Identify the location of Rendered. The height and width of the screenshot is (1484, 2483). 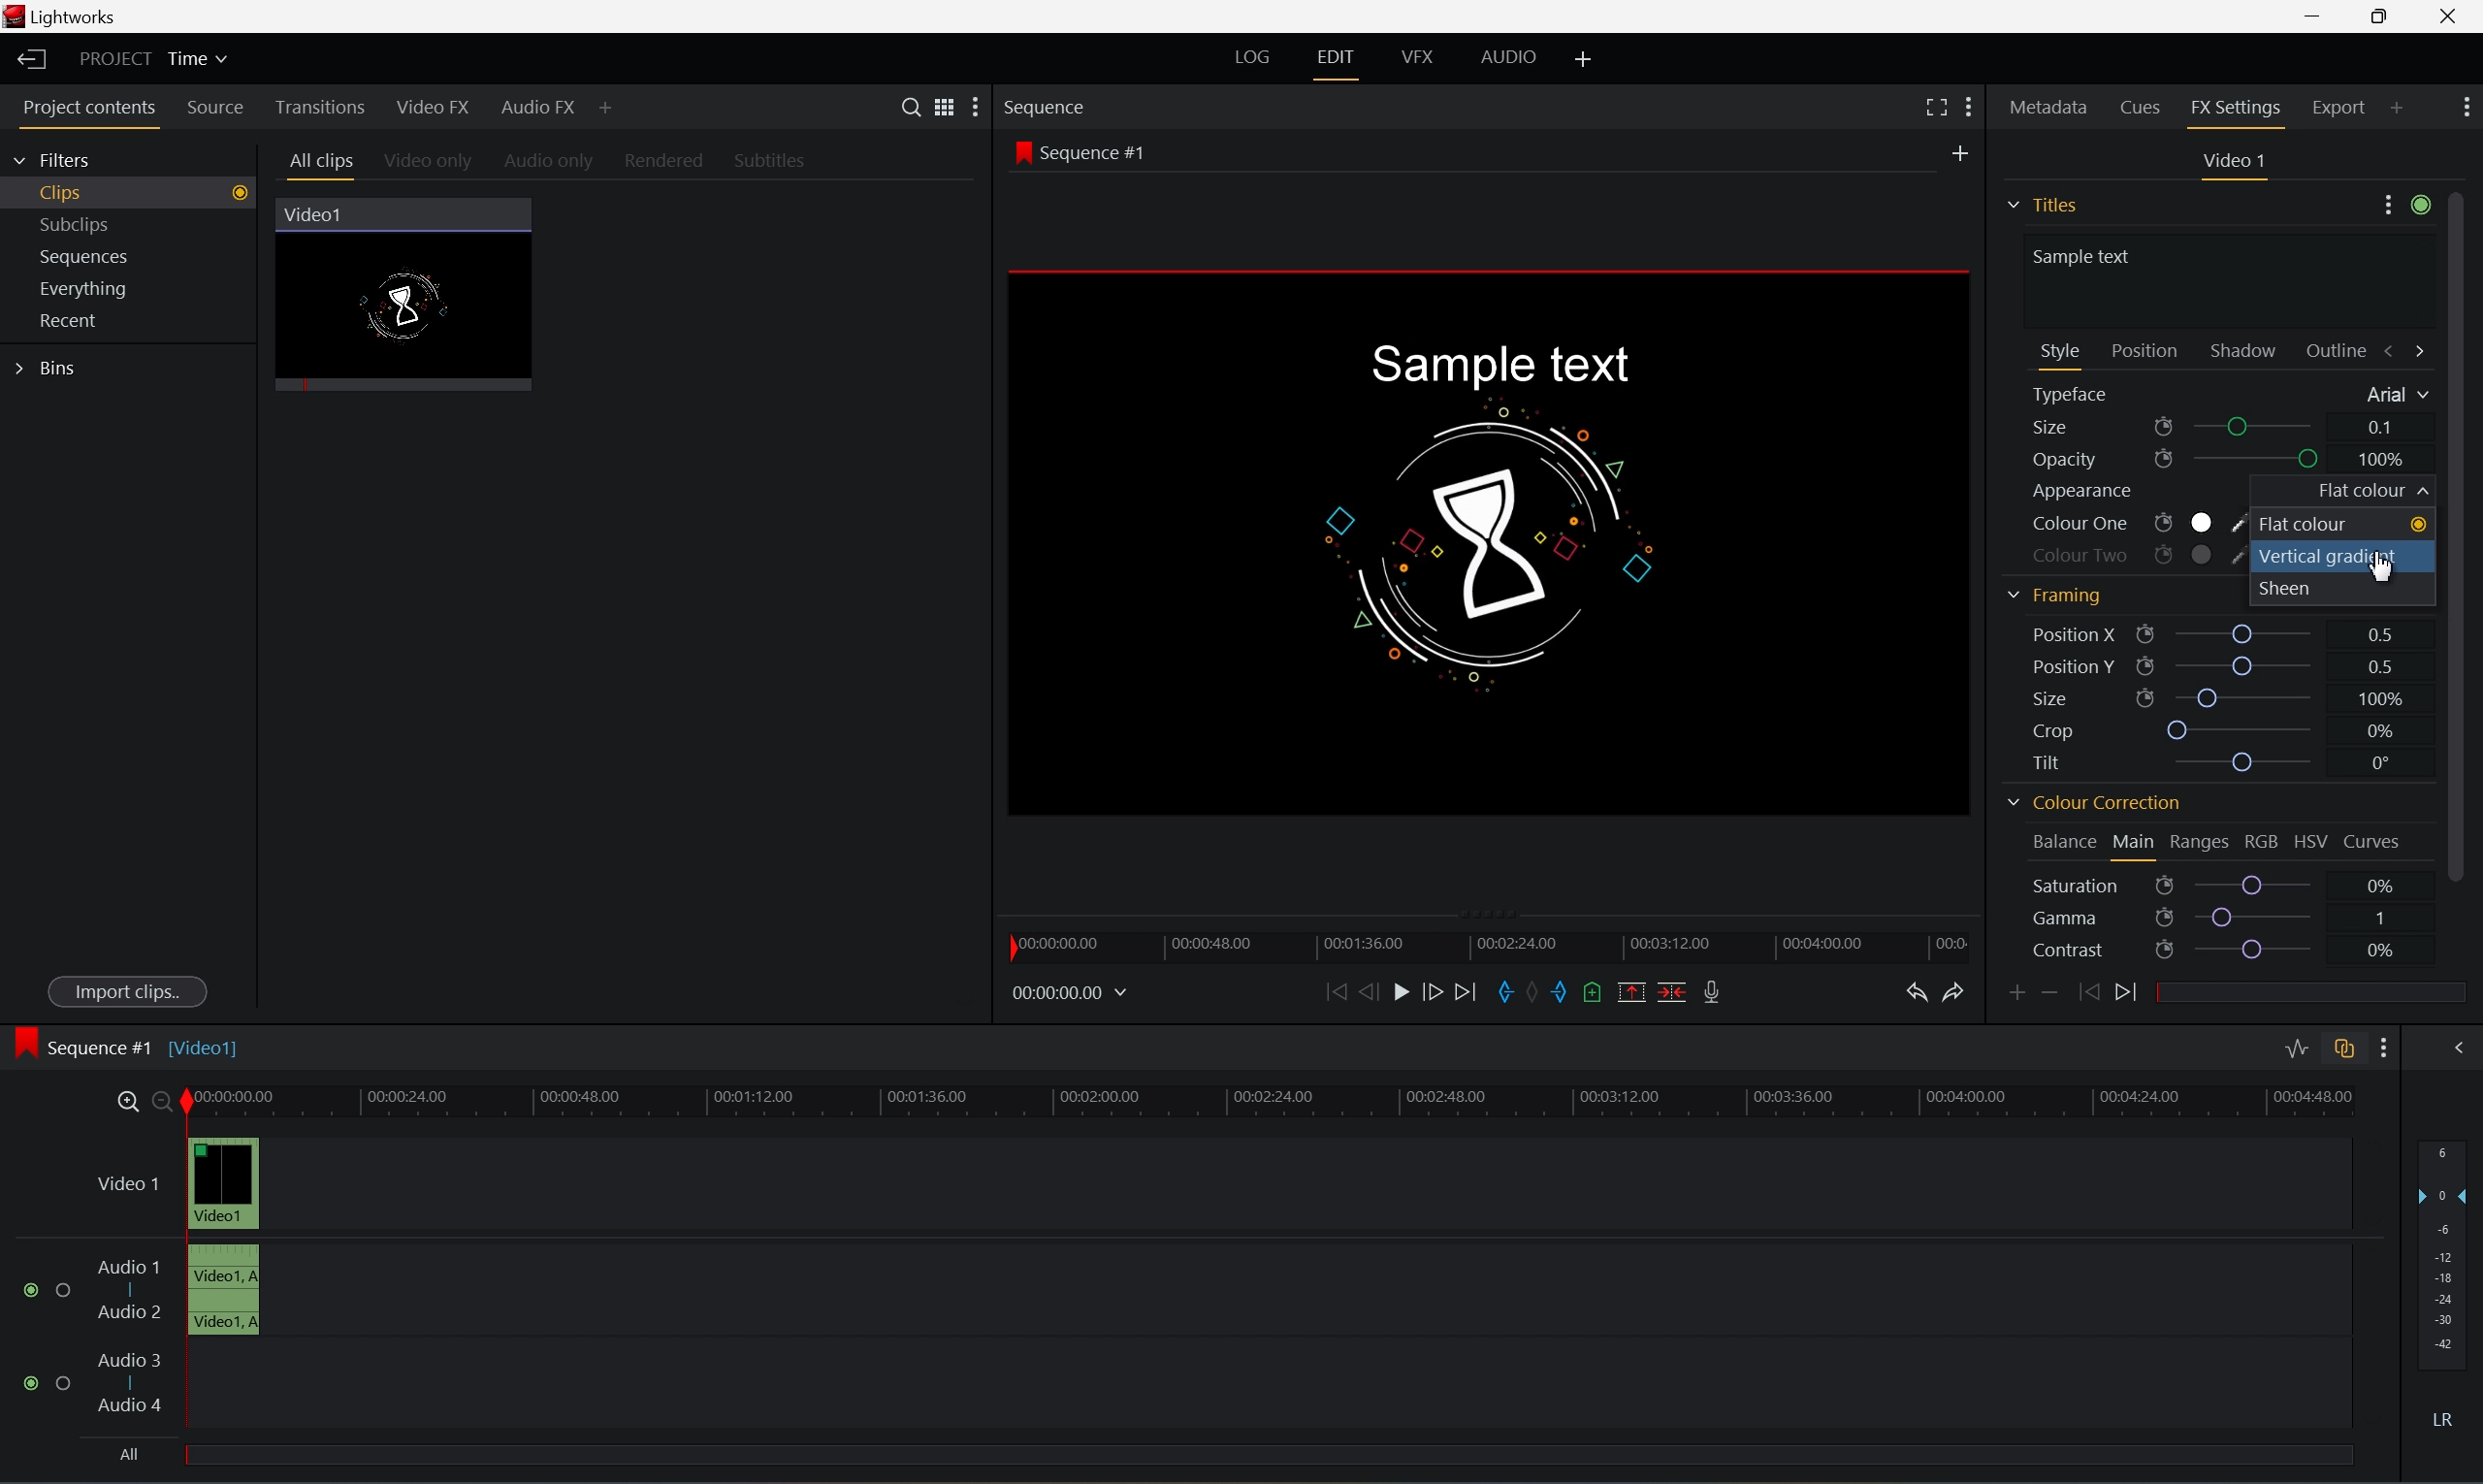
(670, 162).